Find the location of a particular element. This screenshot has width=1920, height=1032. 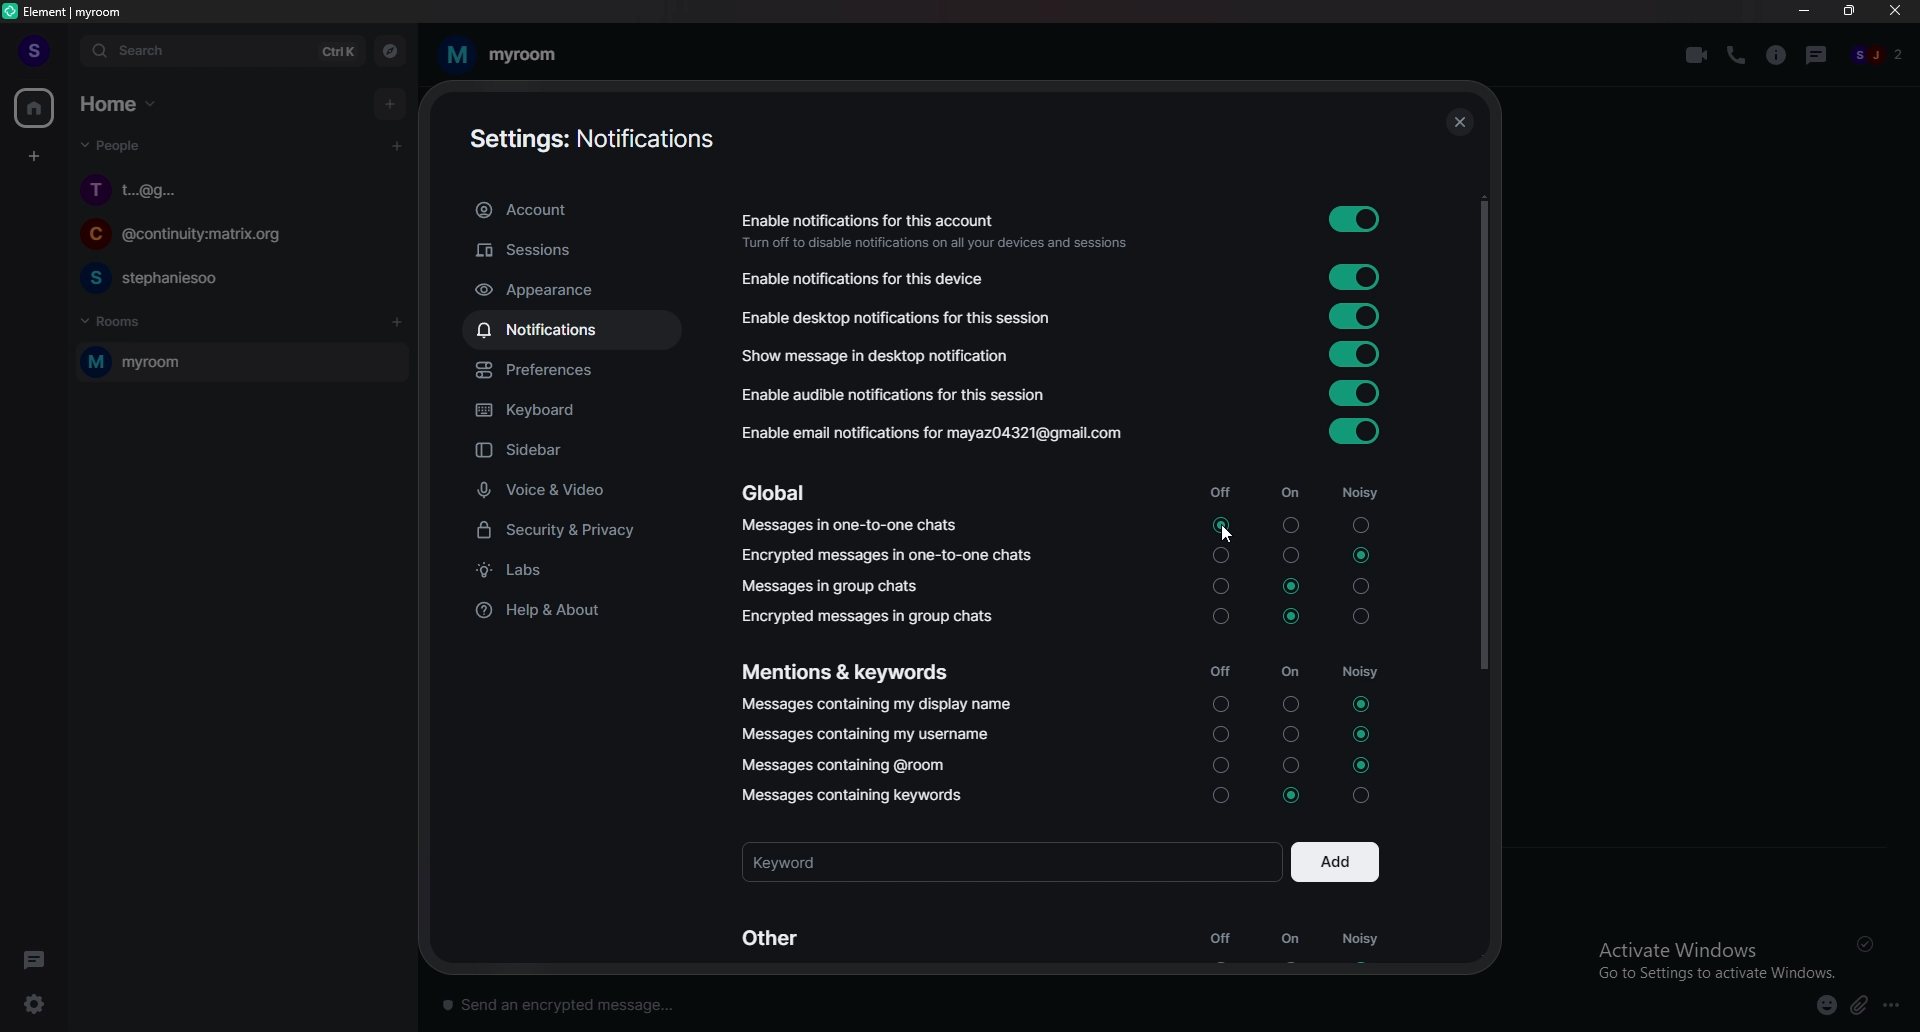

thread is located at coordinates (36, 957).